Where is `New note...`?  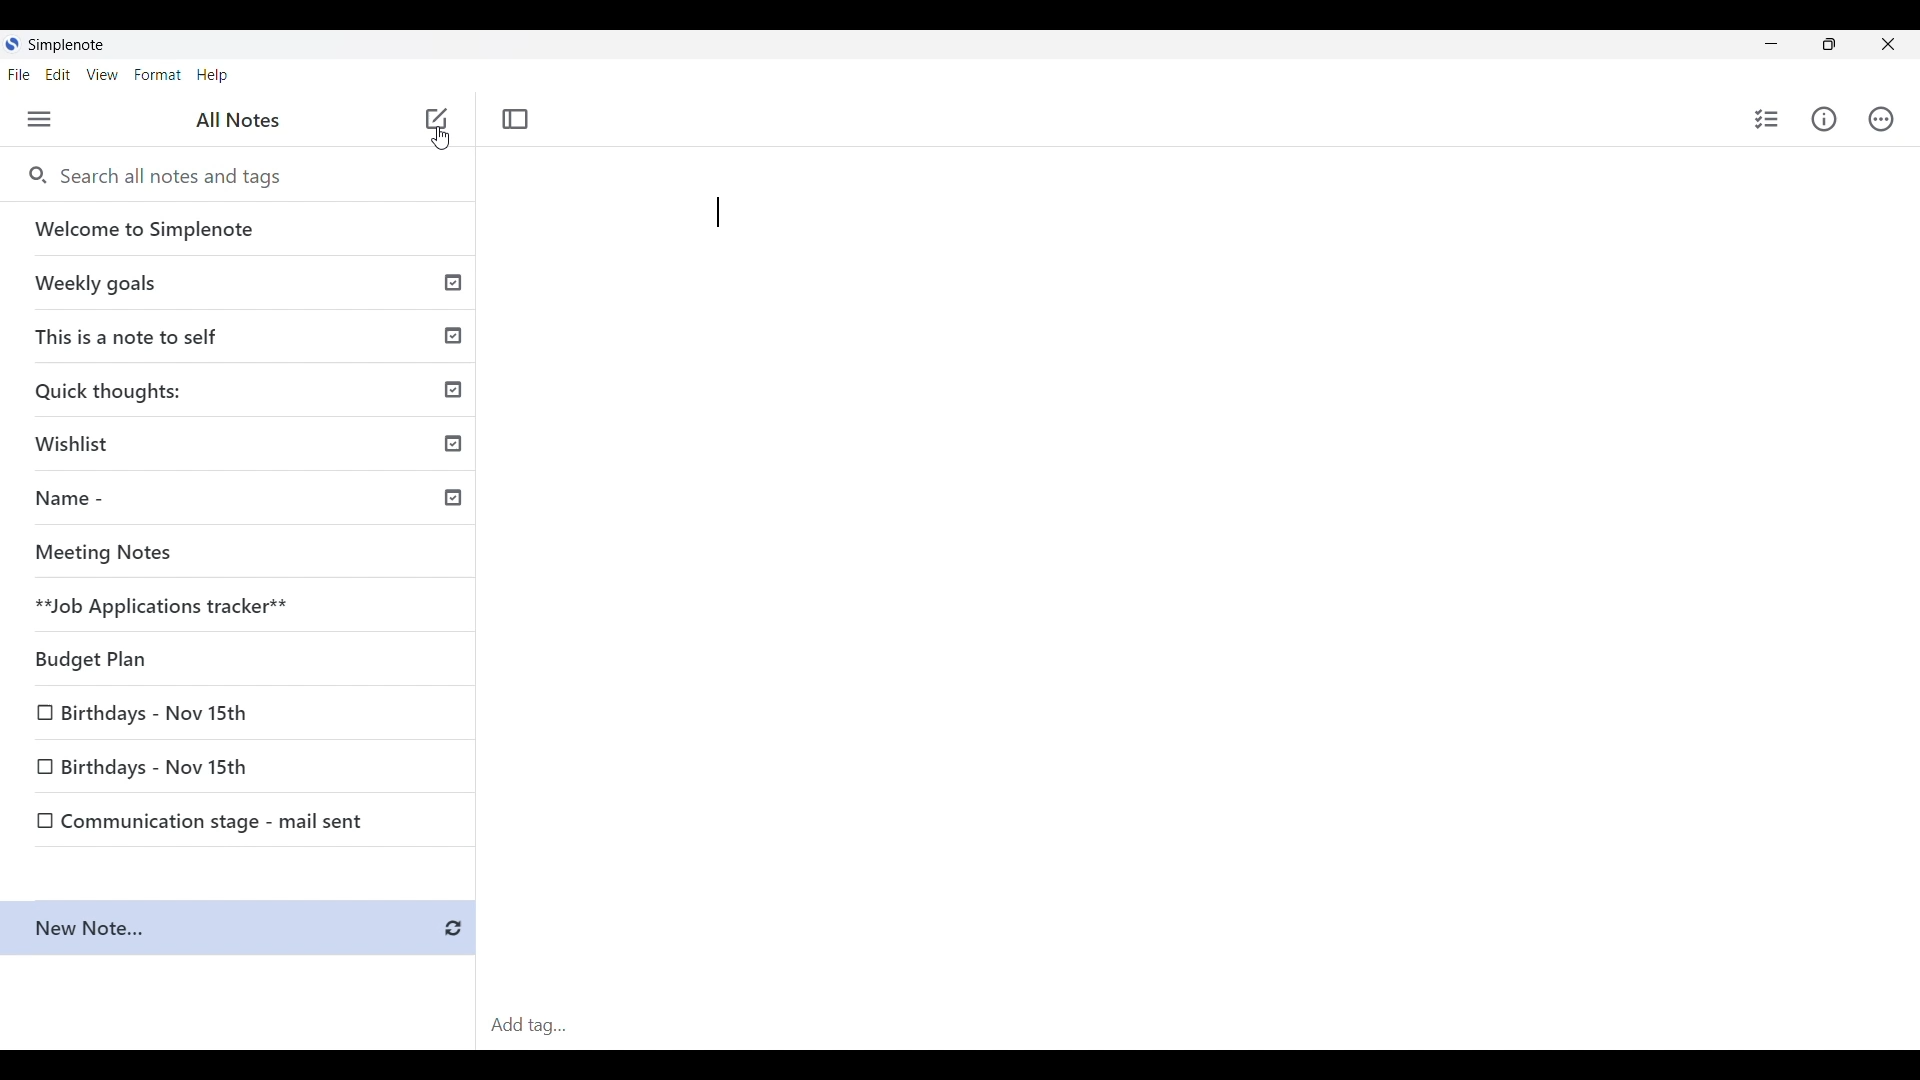
New note... is located at coordinates (242, 929).